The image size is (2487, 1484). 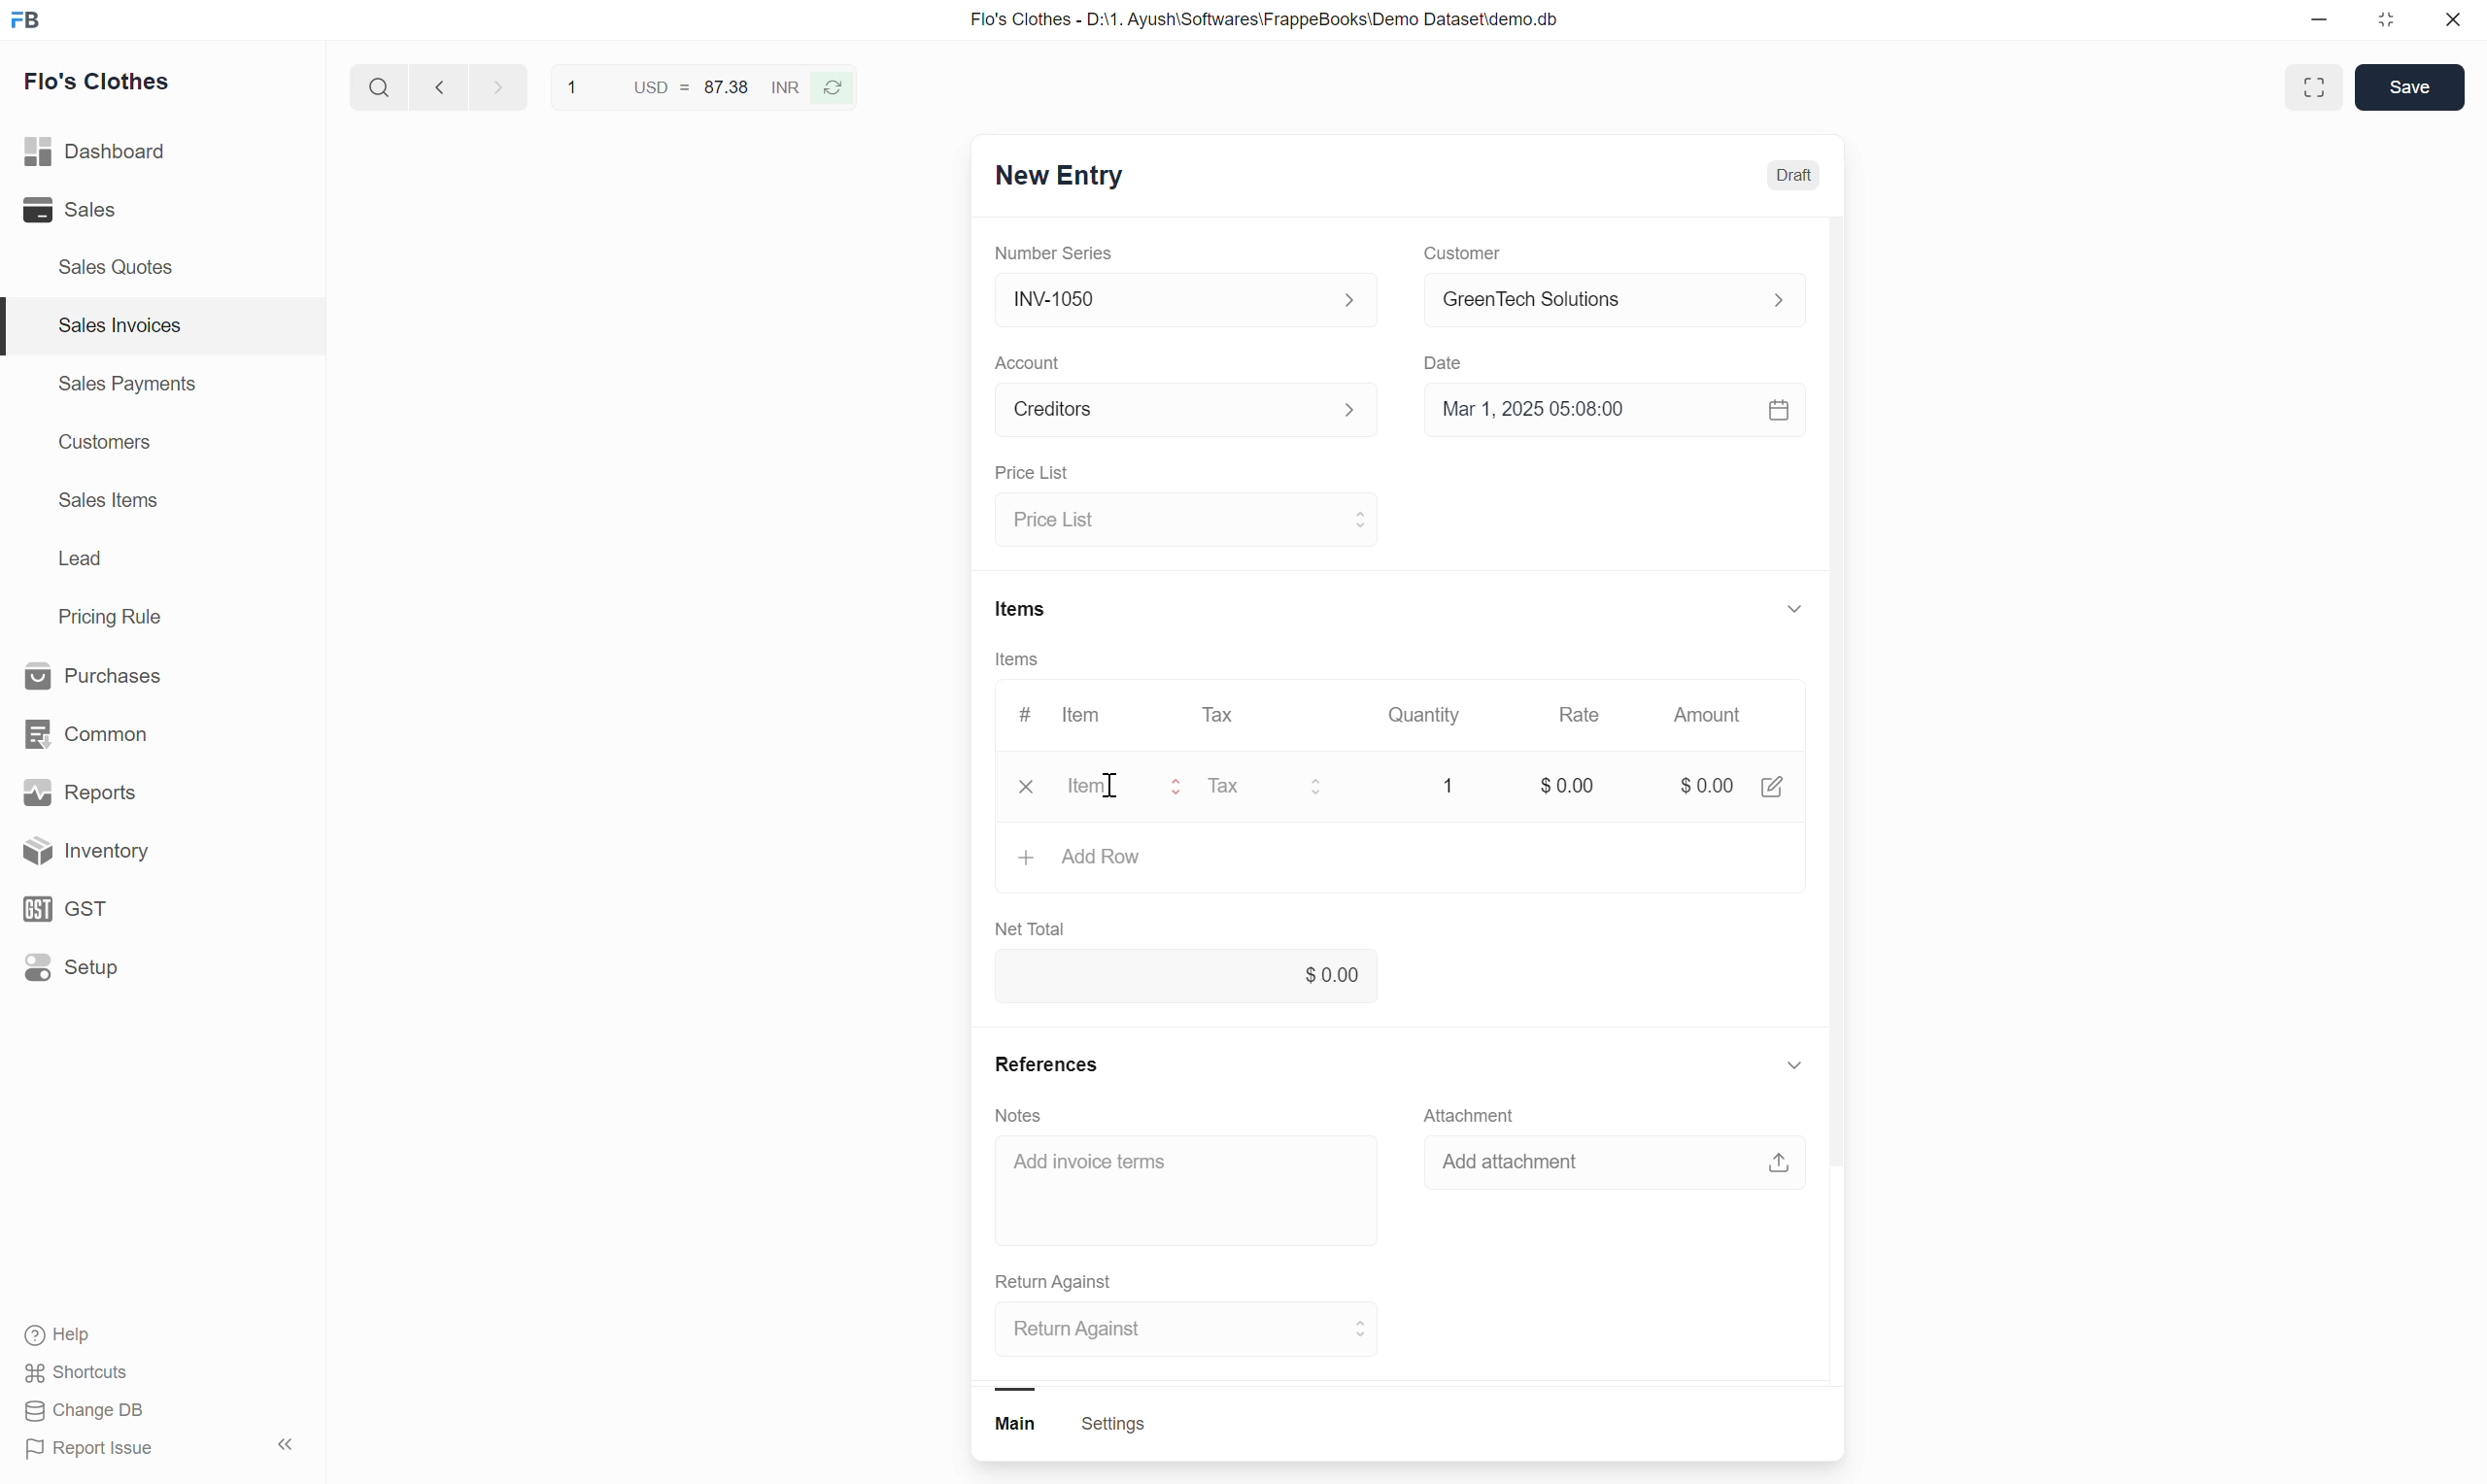 I want to click on search , so click(x=375, y=92).